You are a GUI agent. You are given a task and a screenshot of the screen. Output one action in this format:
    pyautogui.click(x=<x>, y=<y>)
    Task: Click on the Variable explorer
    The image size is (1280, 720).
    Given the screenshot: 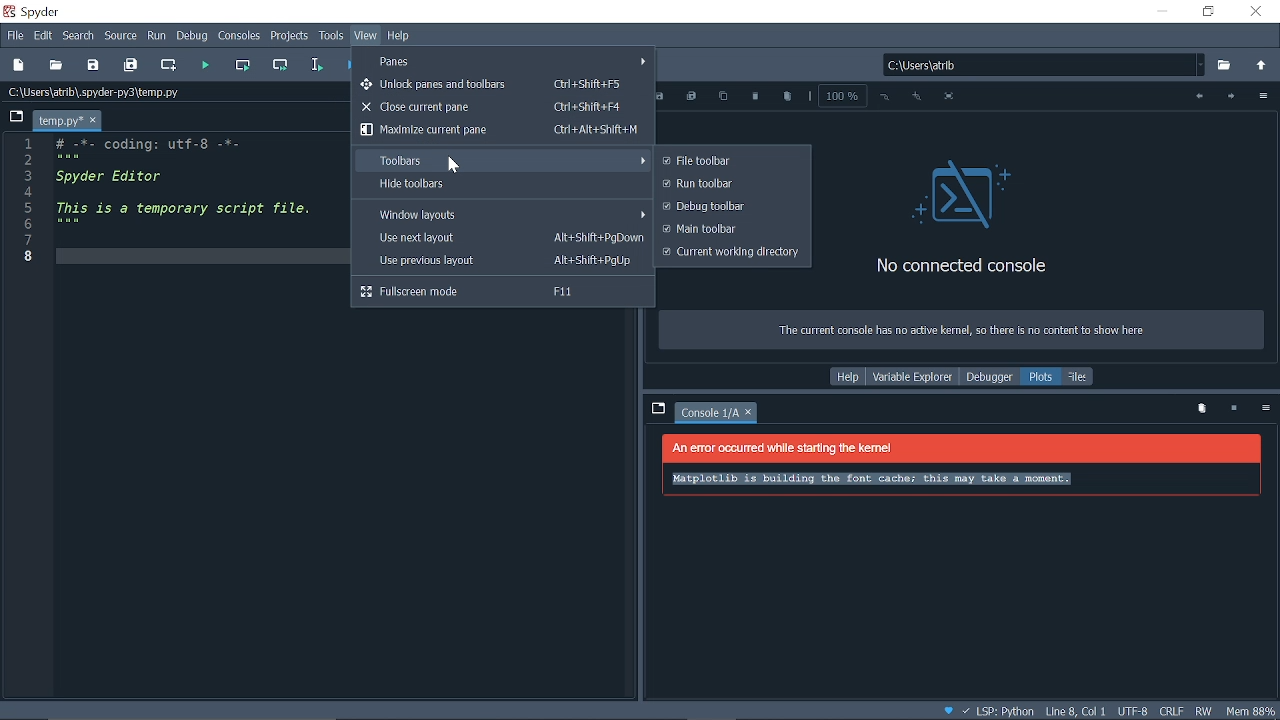 What is the action you would take?
    pyautogui.click(x=912, y=377)
    